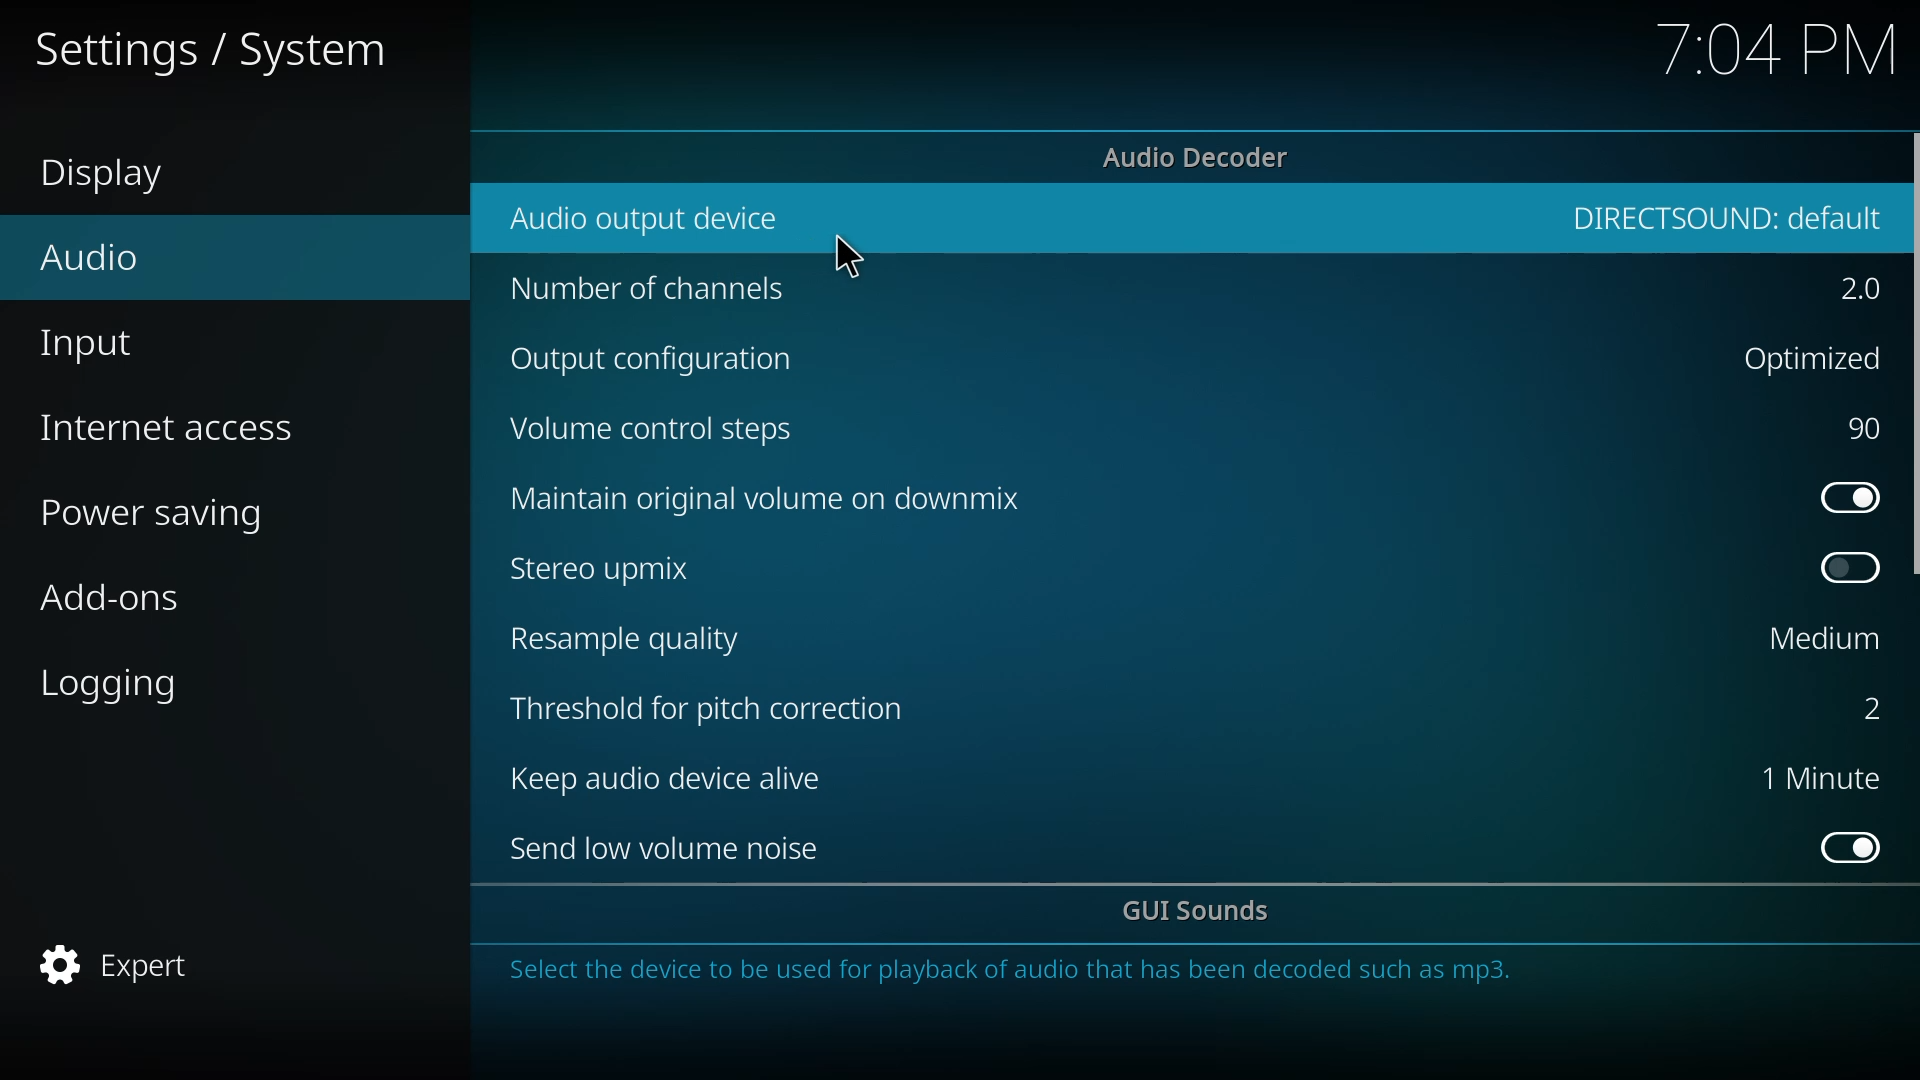 The width and height of the screenshot is (1920, 1080). Describe the element at coordinates (651, 218) in the screenshot. I see `audio output device` at that location.